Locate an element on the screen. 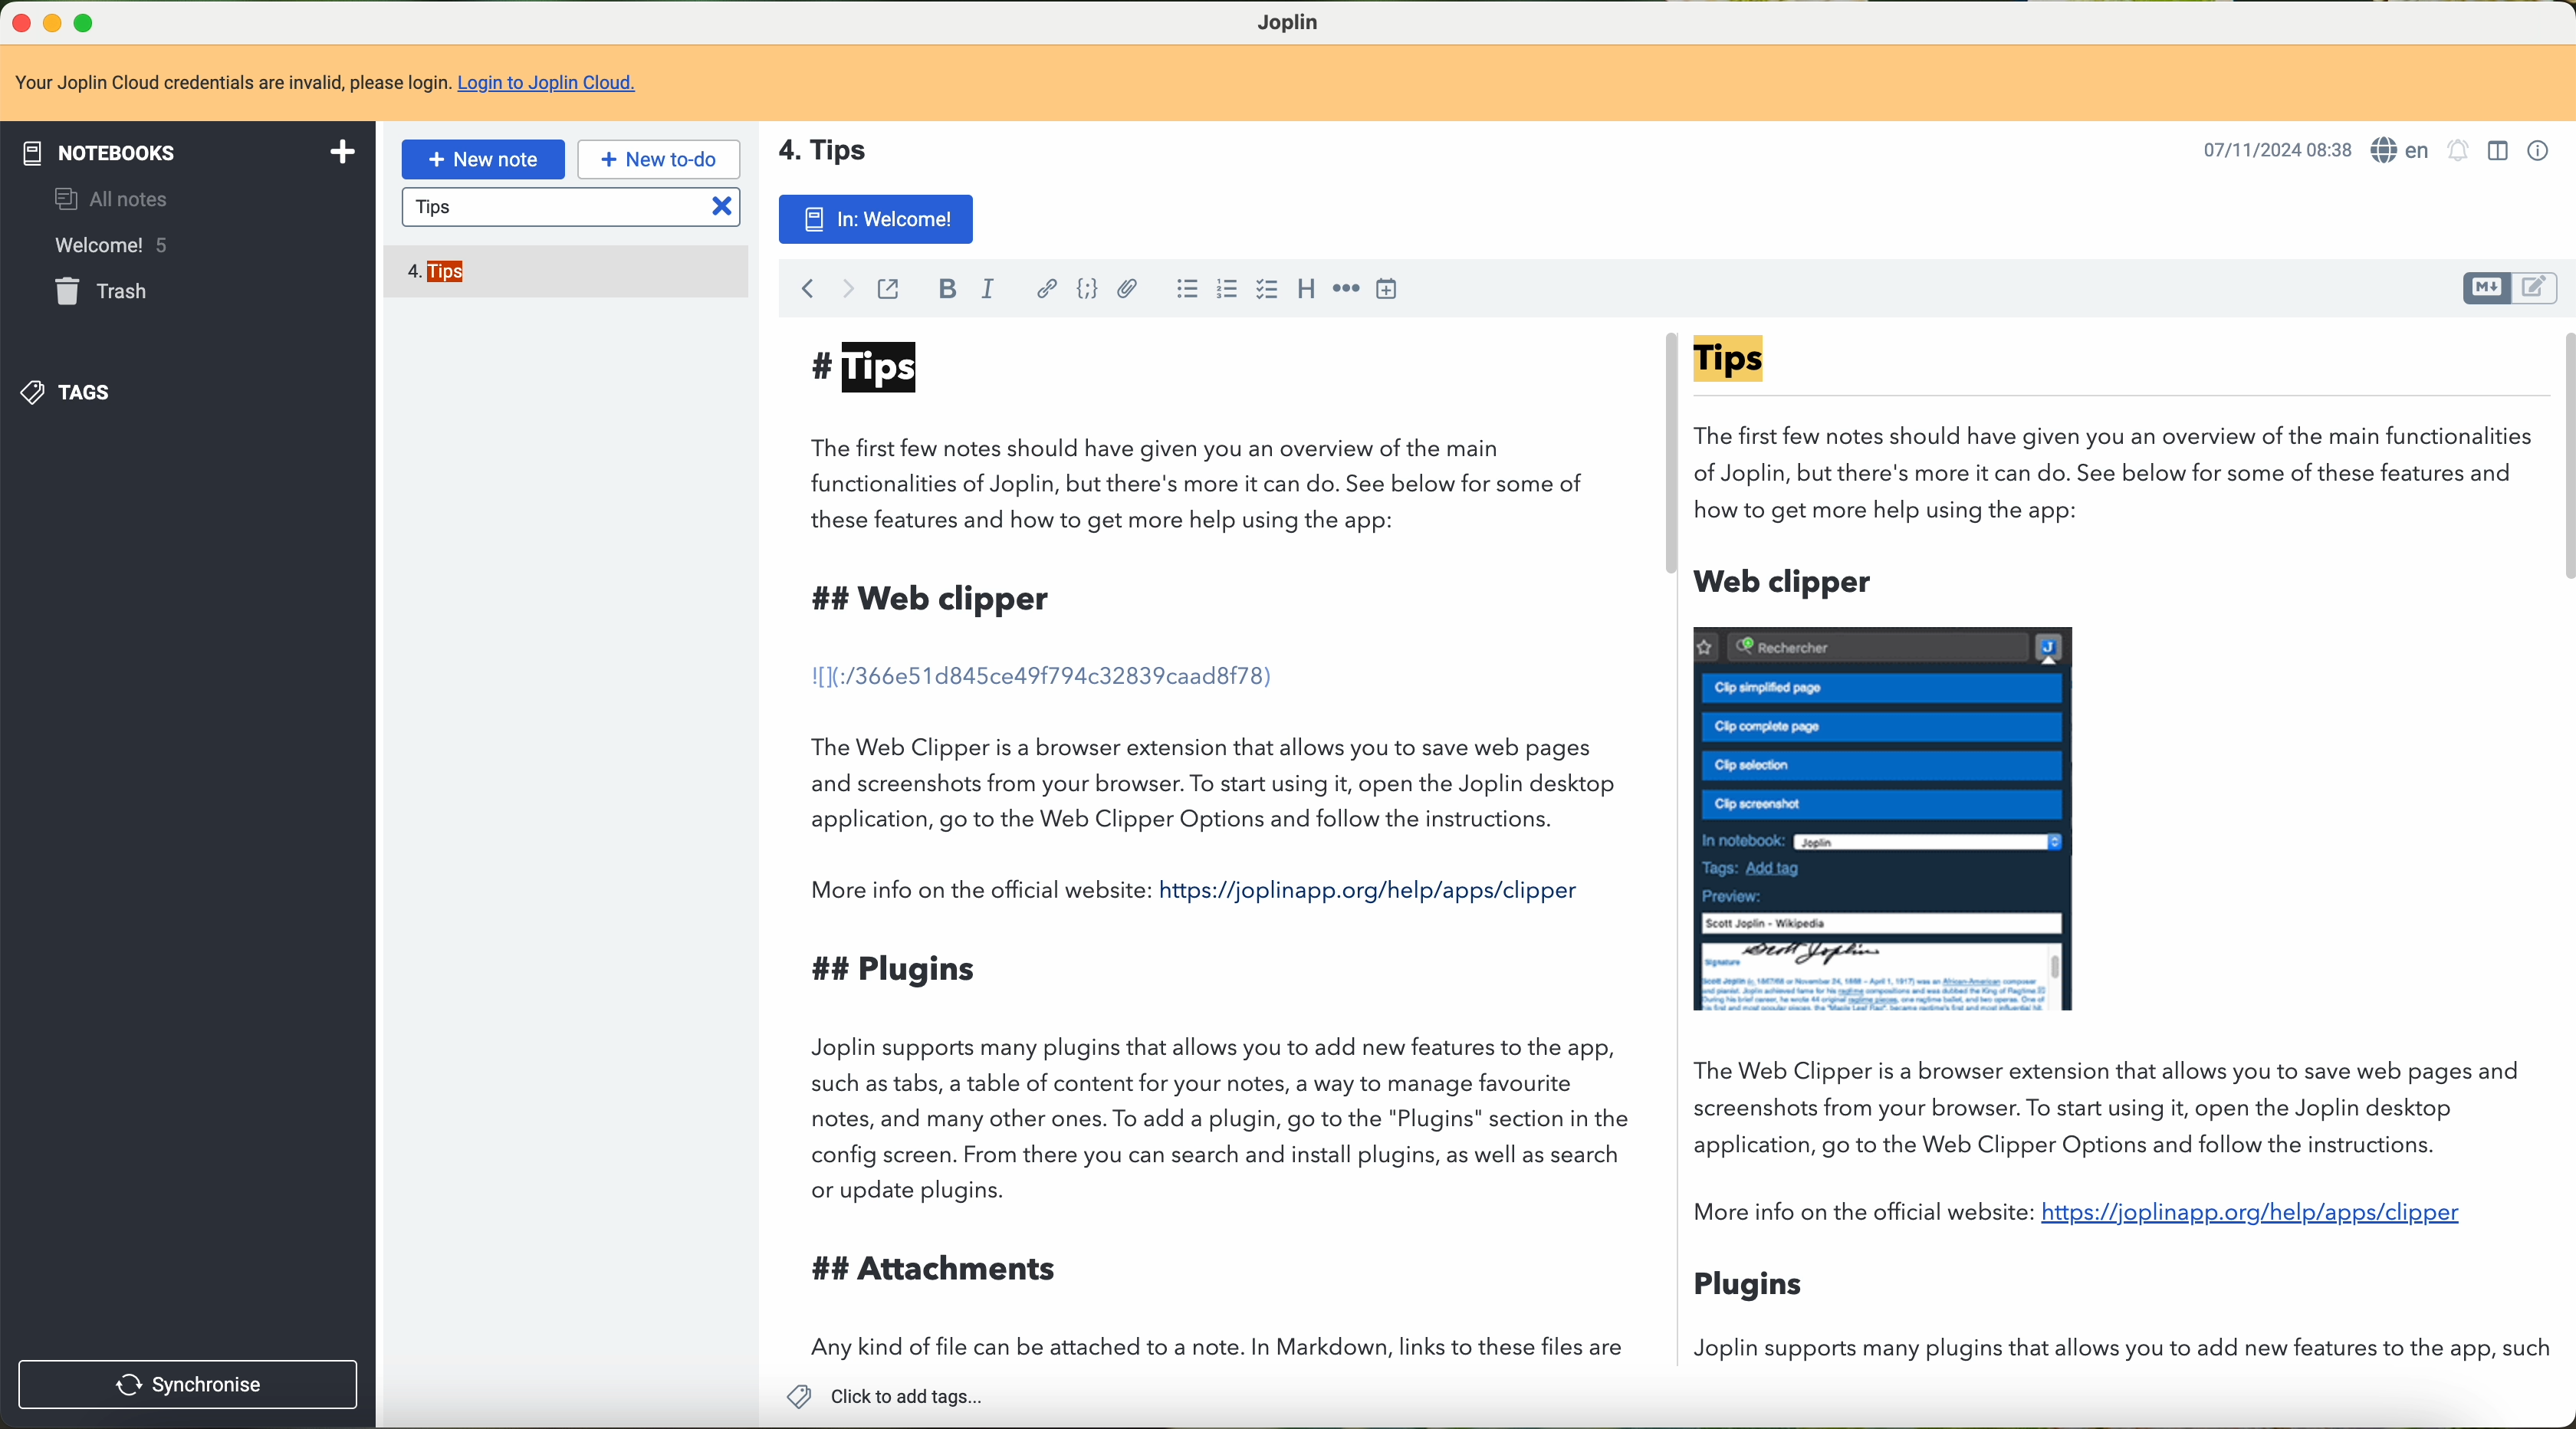 The width and height of the screenshot is (2576, 1429). note properties is located at coordinates (2540, 150).